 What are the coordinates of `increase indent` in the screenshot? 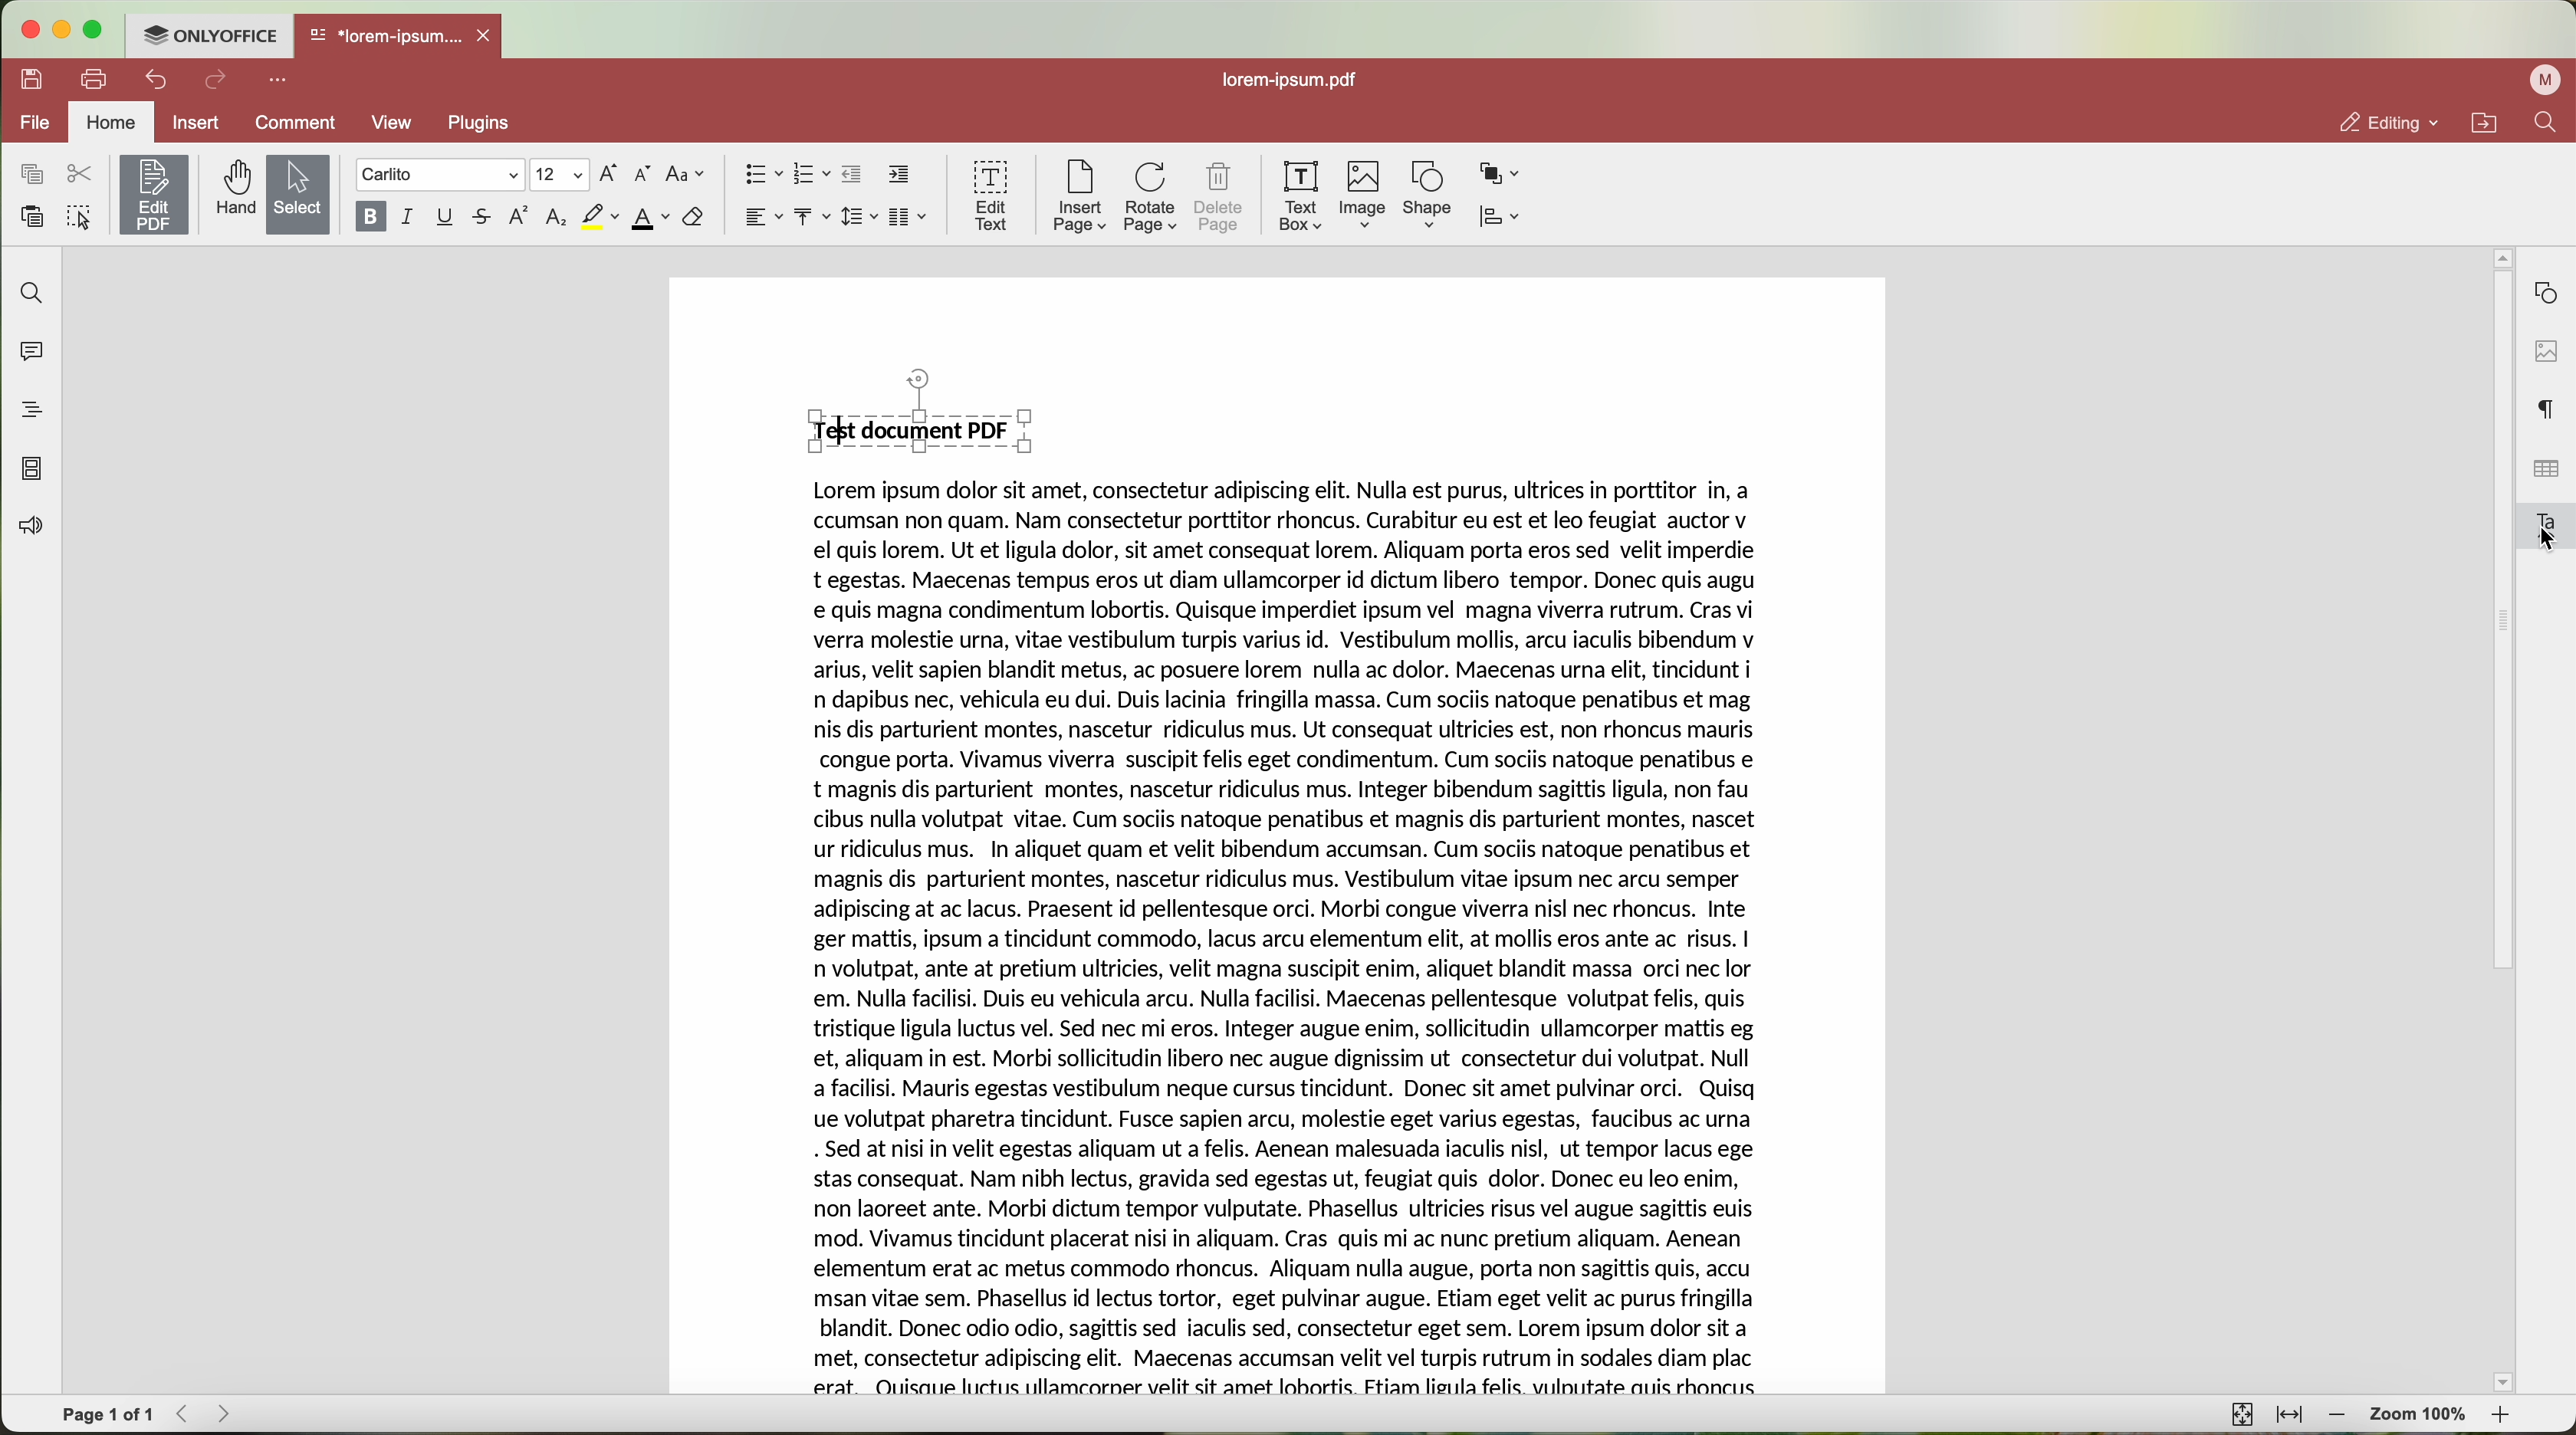 It's located at (899, 175).